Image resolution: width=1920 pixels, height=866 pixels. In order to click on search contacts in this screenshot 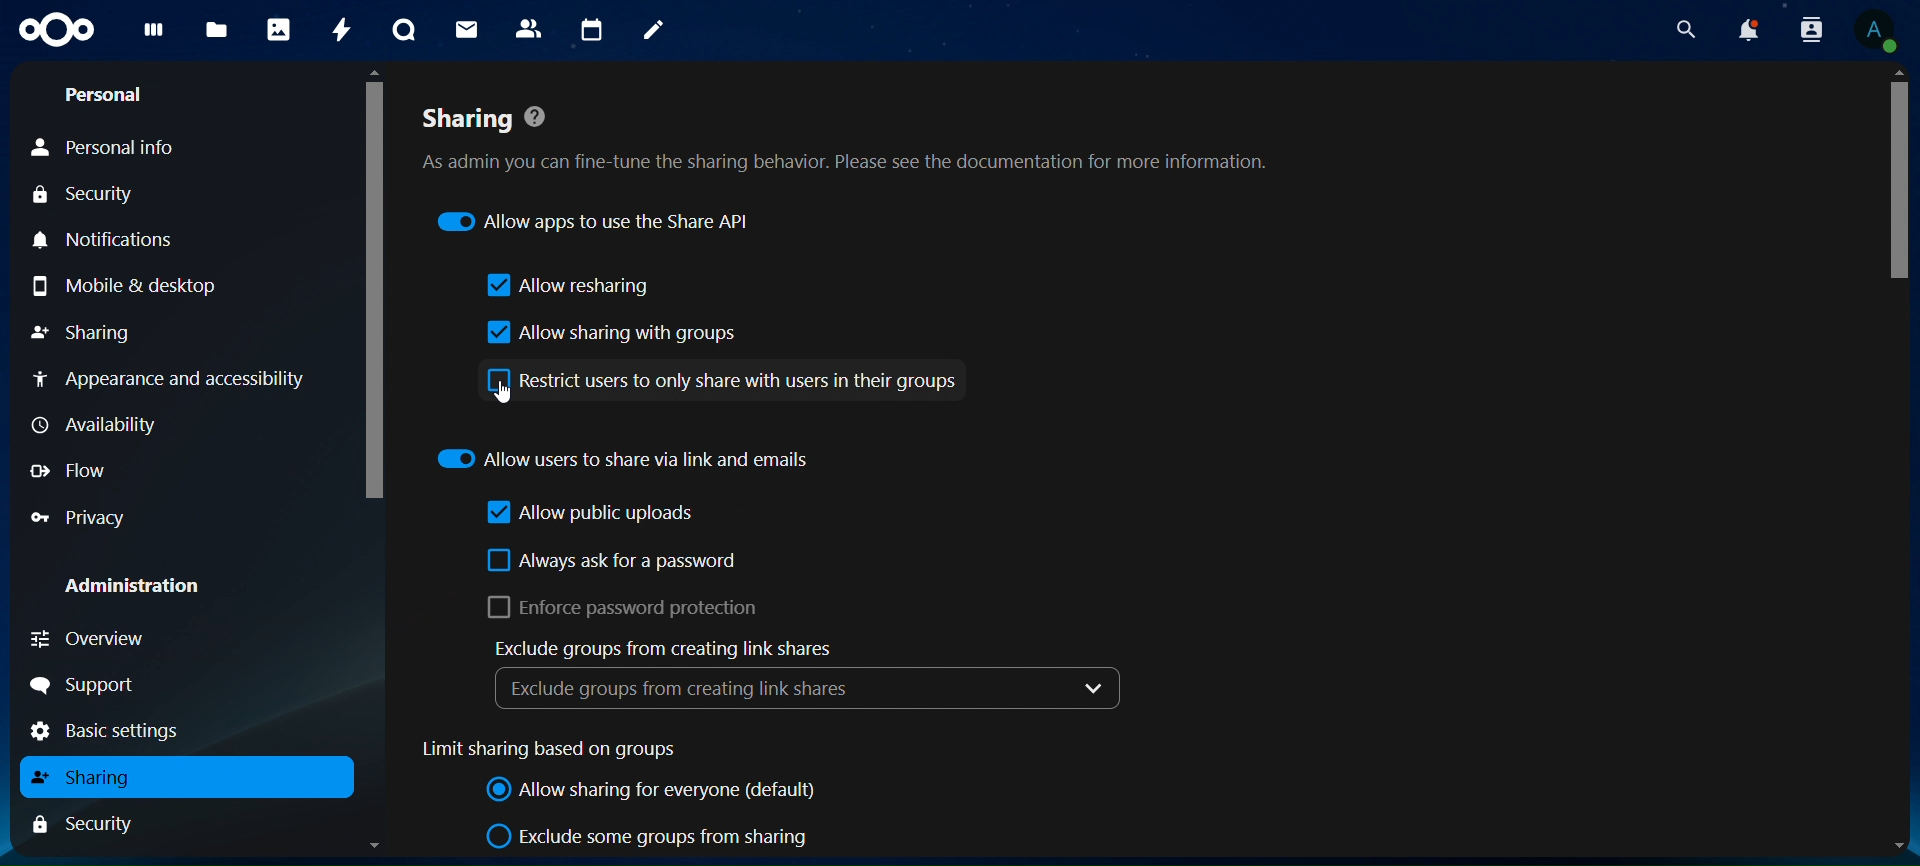, I will do `click(1812, 28)`.